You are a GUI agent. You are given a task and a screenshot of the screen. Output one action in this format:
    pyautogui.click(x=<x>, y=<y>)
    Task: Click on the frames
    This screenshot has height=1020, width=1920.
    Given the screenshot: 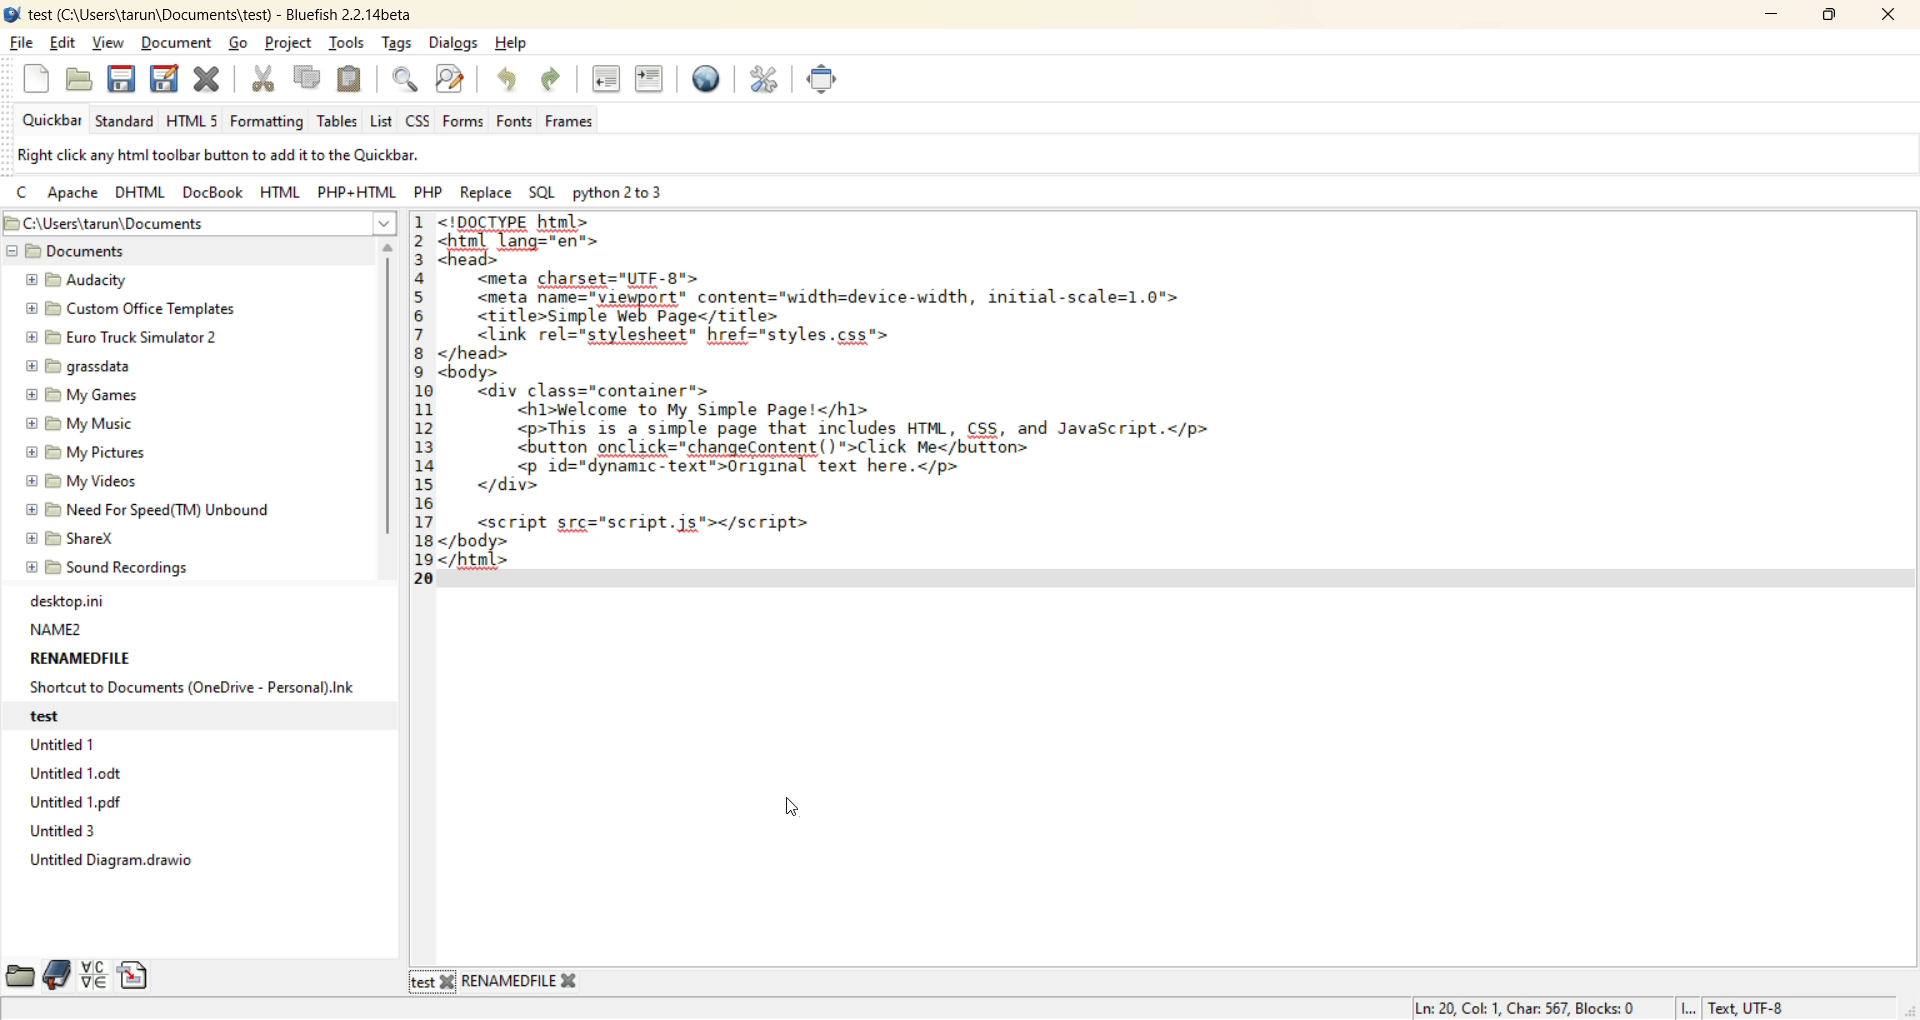 What is the action you would take?
    pyautogui.click(x=573, y=122)
    